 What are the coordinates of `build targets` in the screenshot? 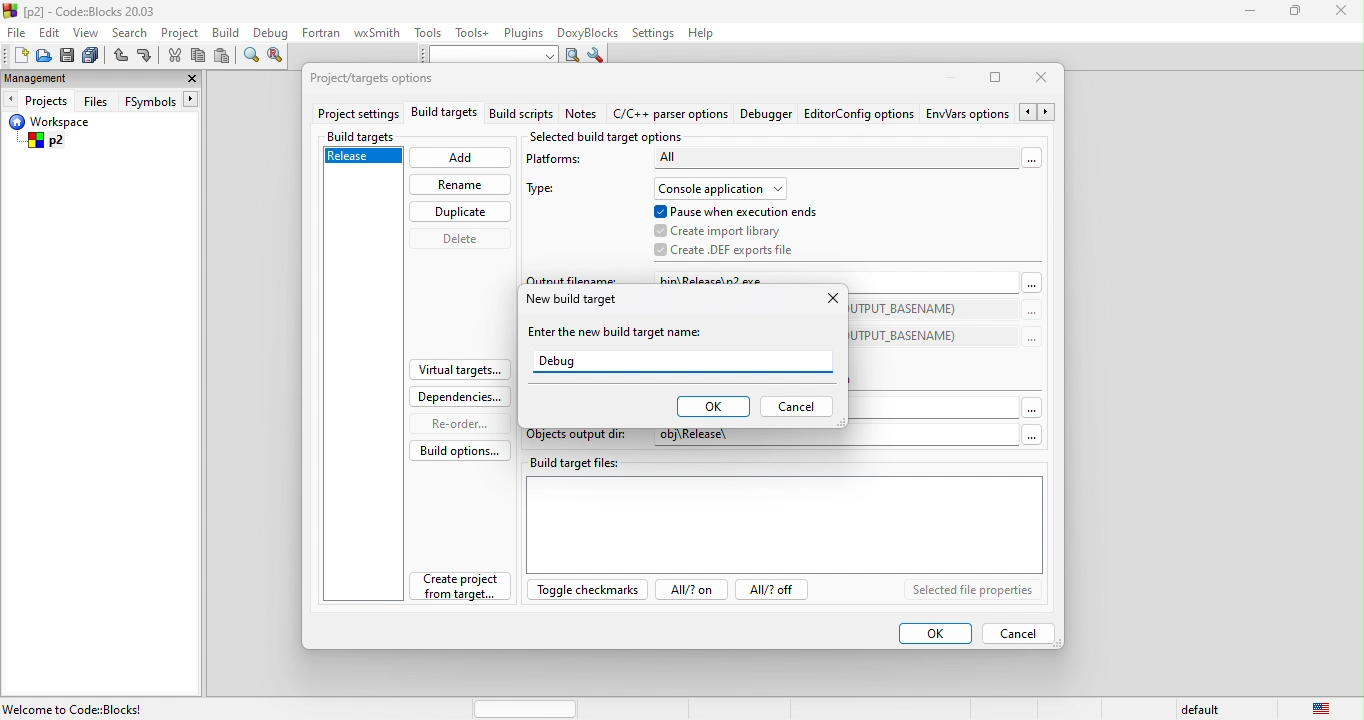 It's located at (448, 114).